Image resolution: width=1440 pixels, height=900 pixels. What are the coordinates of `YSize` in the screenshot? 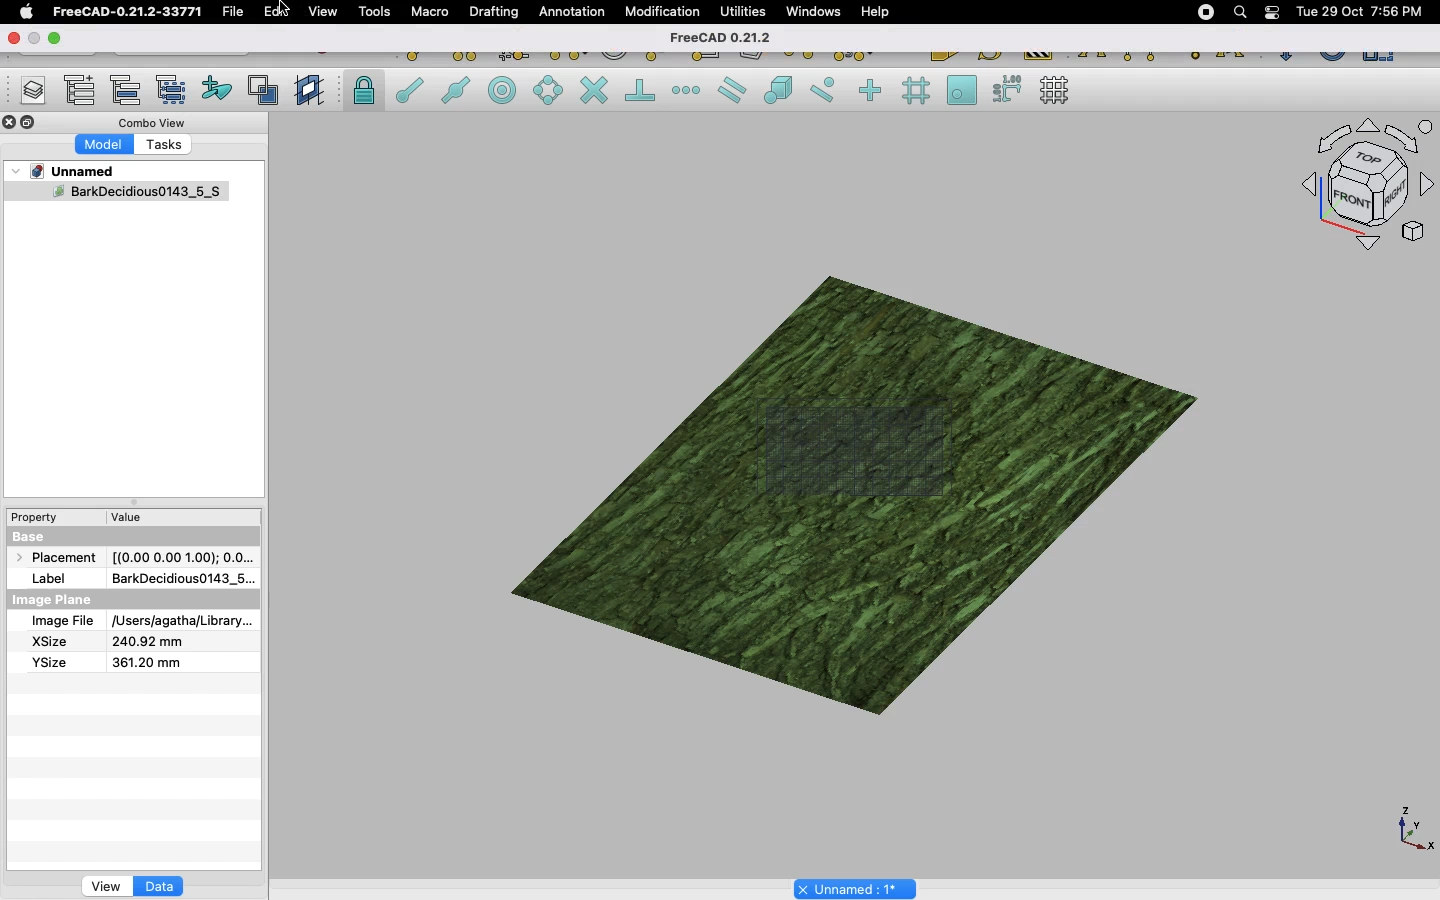 It's located at (47, 662).